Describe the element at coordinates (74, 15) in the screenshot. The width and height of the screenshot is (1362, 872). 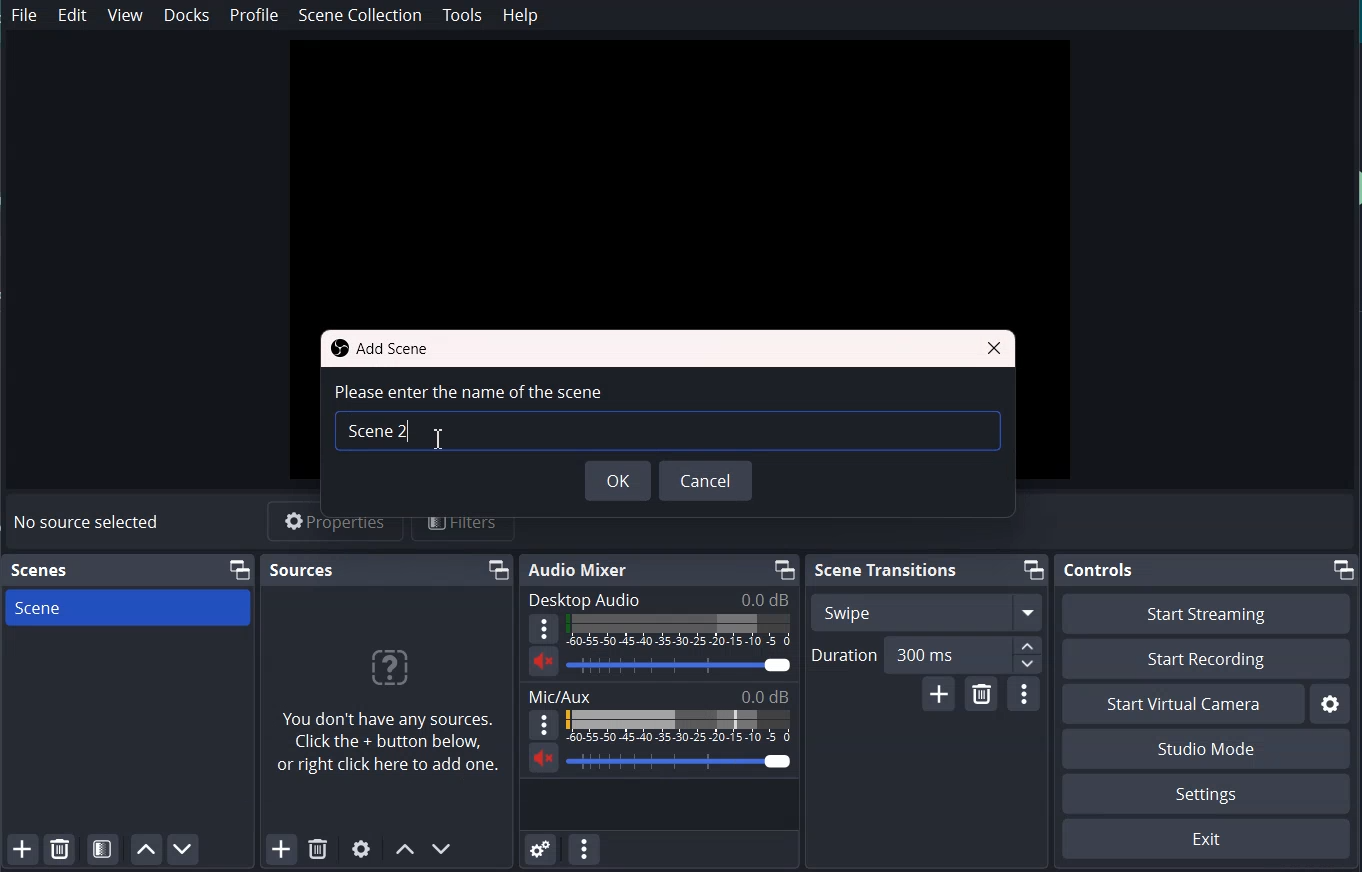
I see `Edit` at that location.